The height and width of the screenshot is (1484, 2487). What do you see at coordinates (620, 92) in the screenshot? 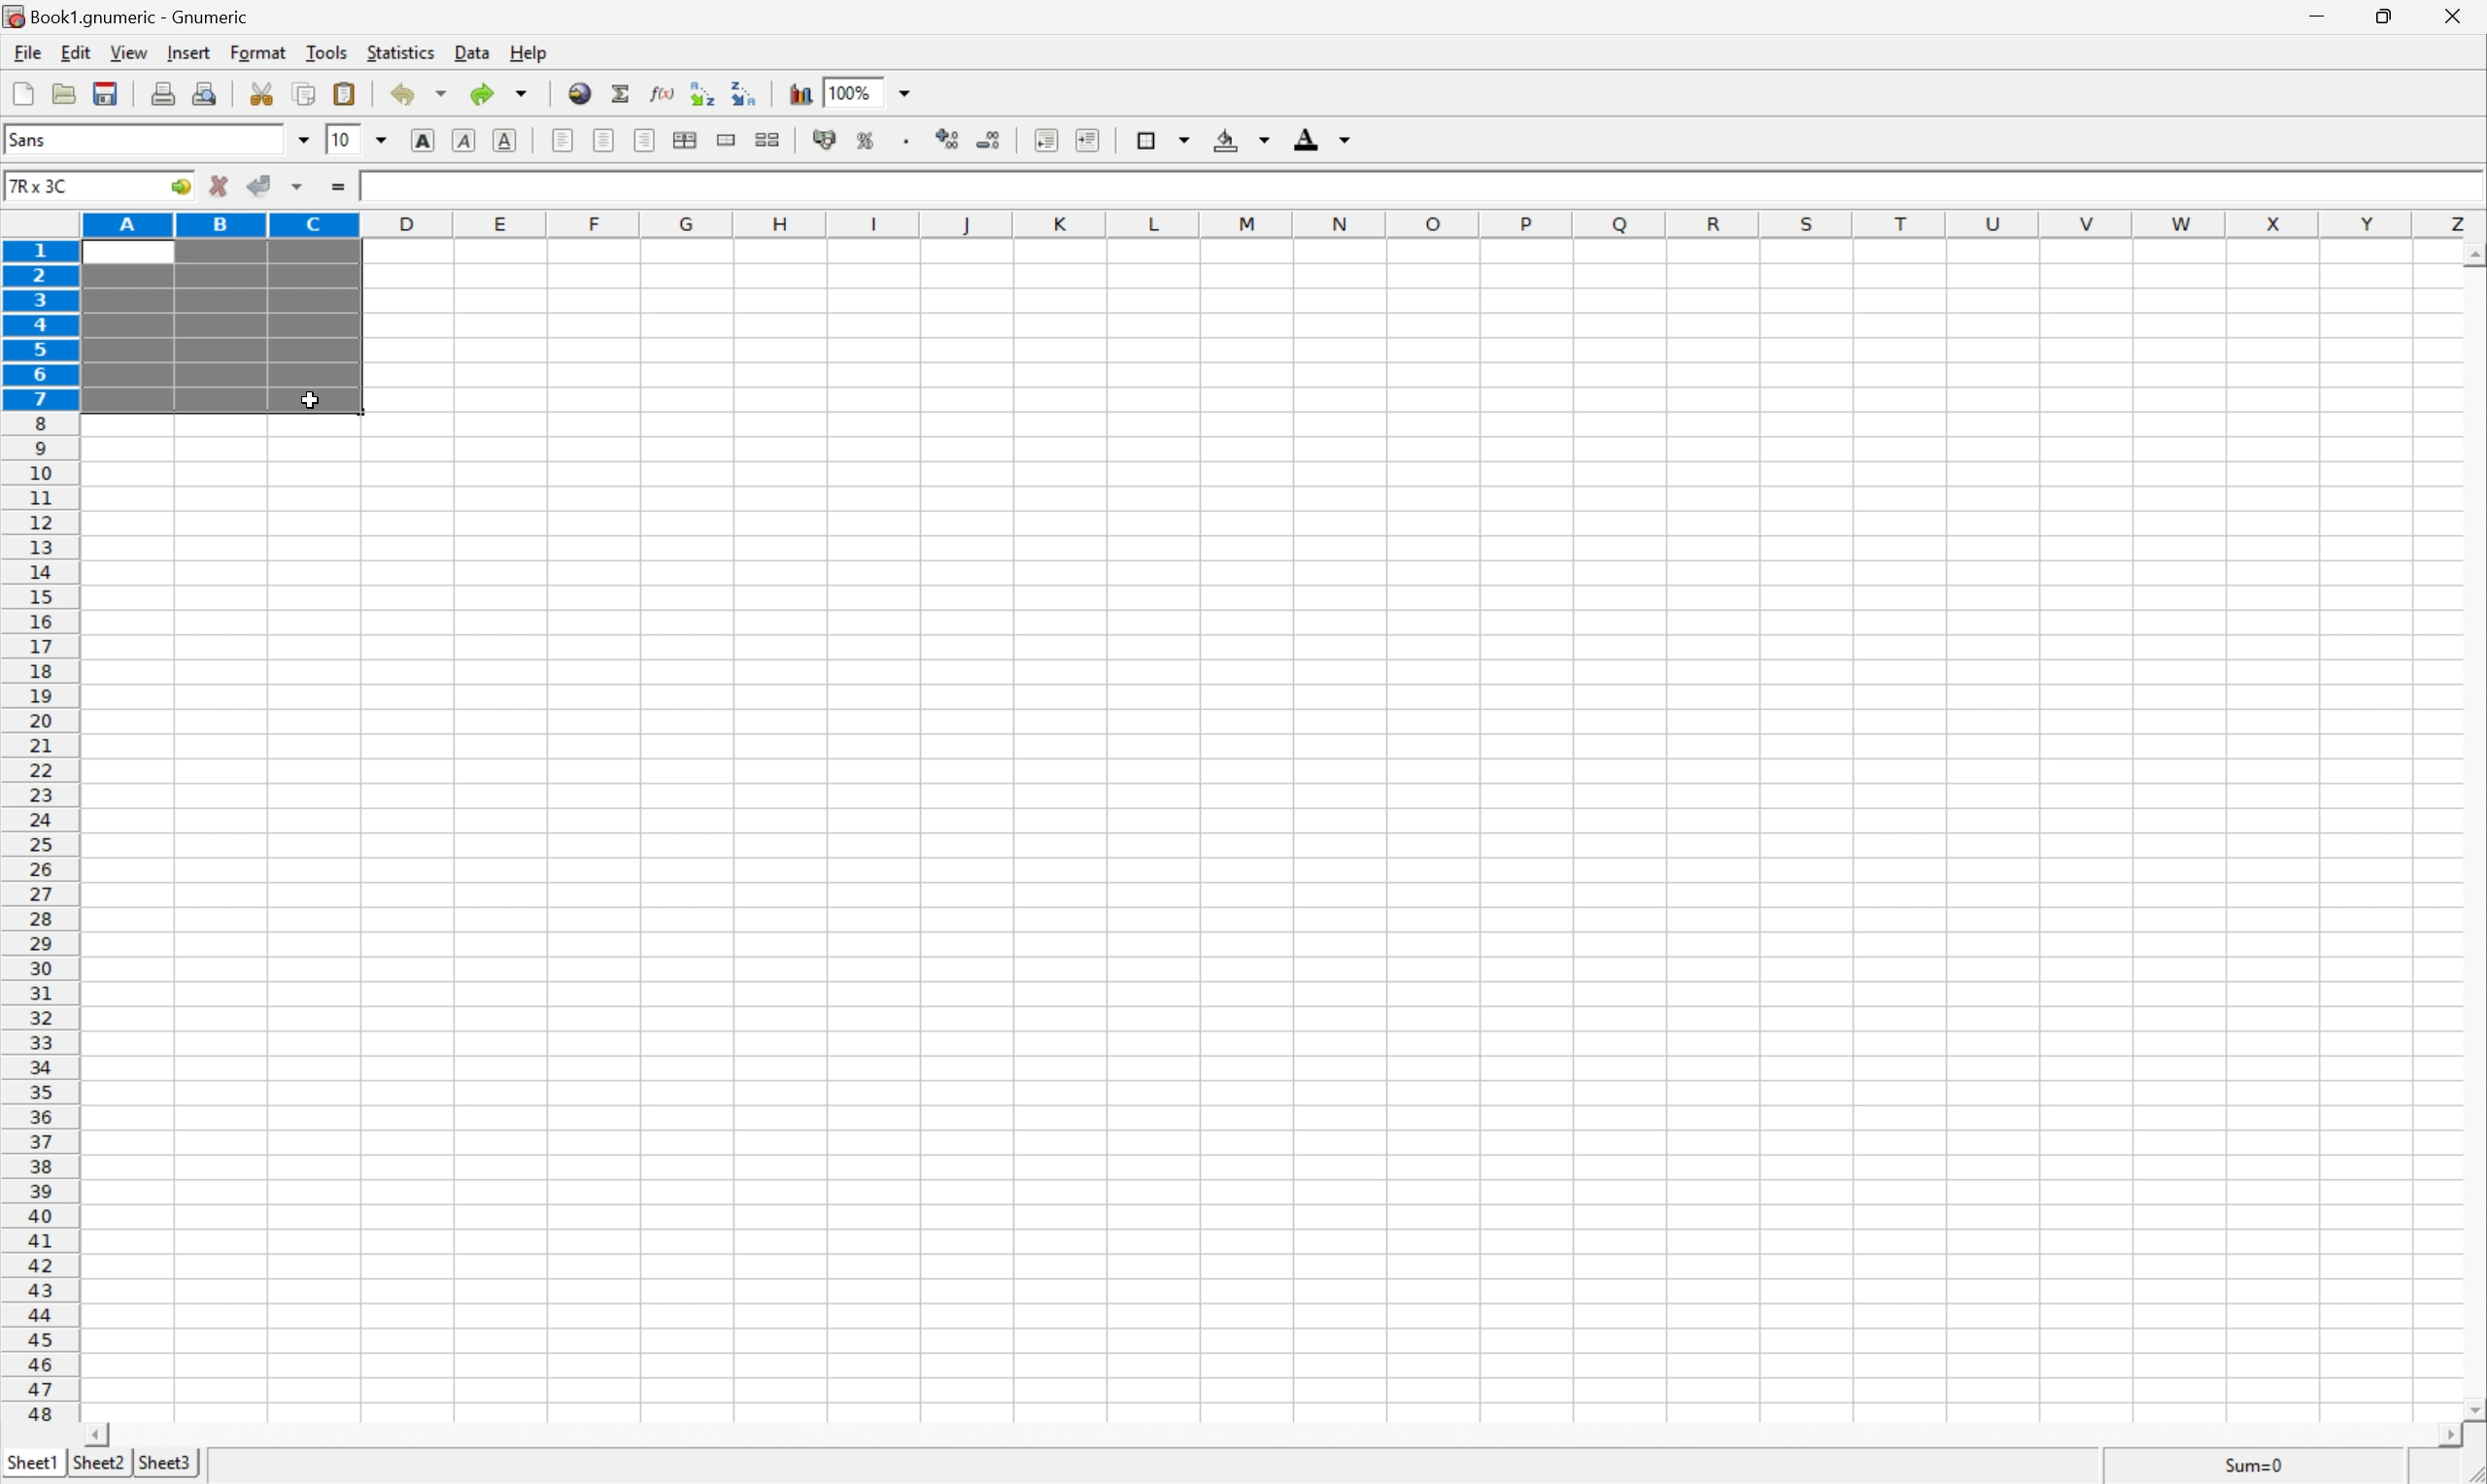
I see `sum in current cell` at bounding box center [620, 92].